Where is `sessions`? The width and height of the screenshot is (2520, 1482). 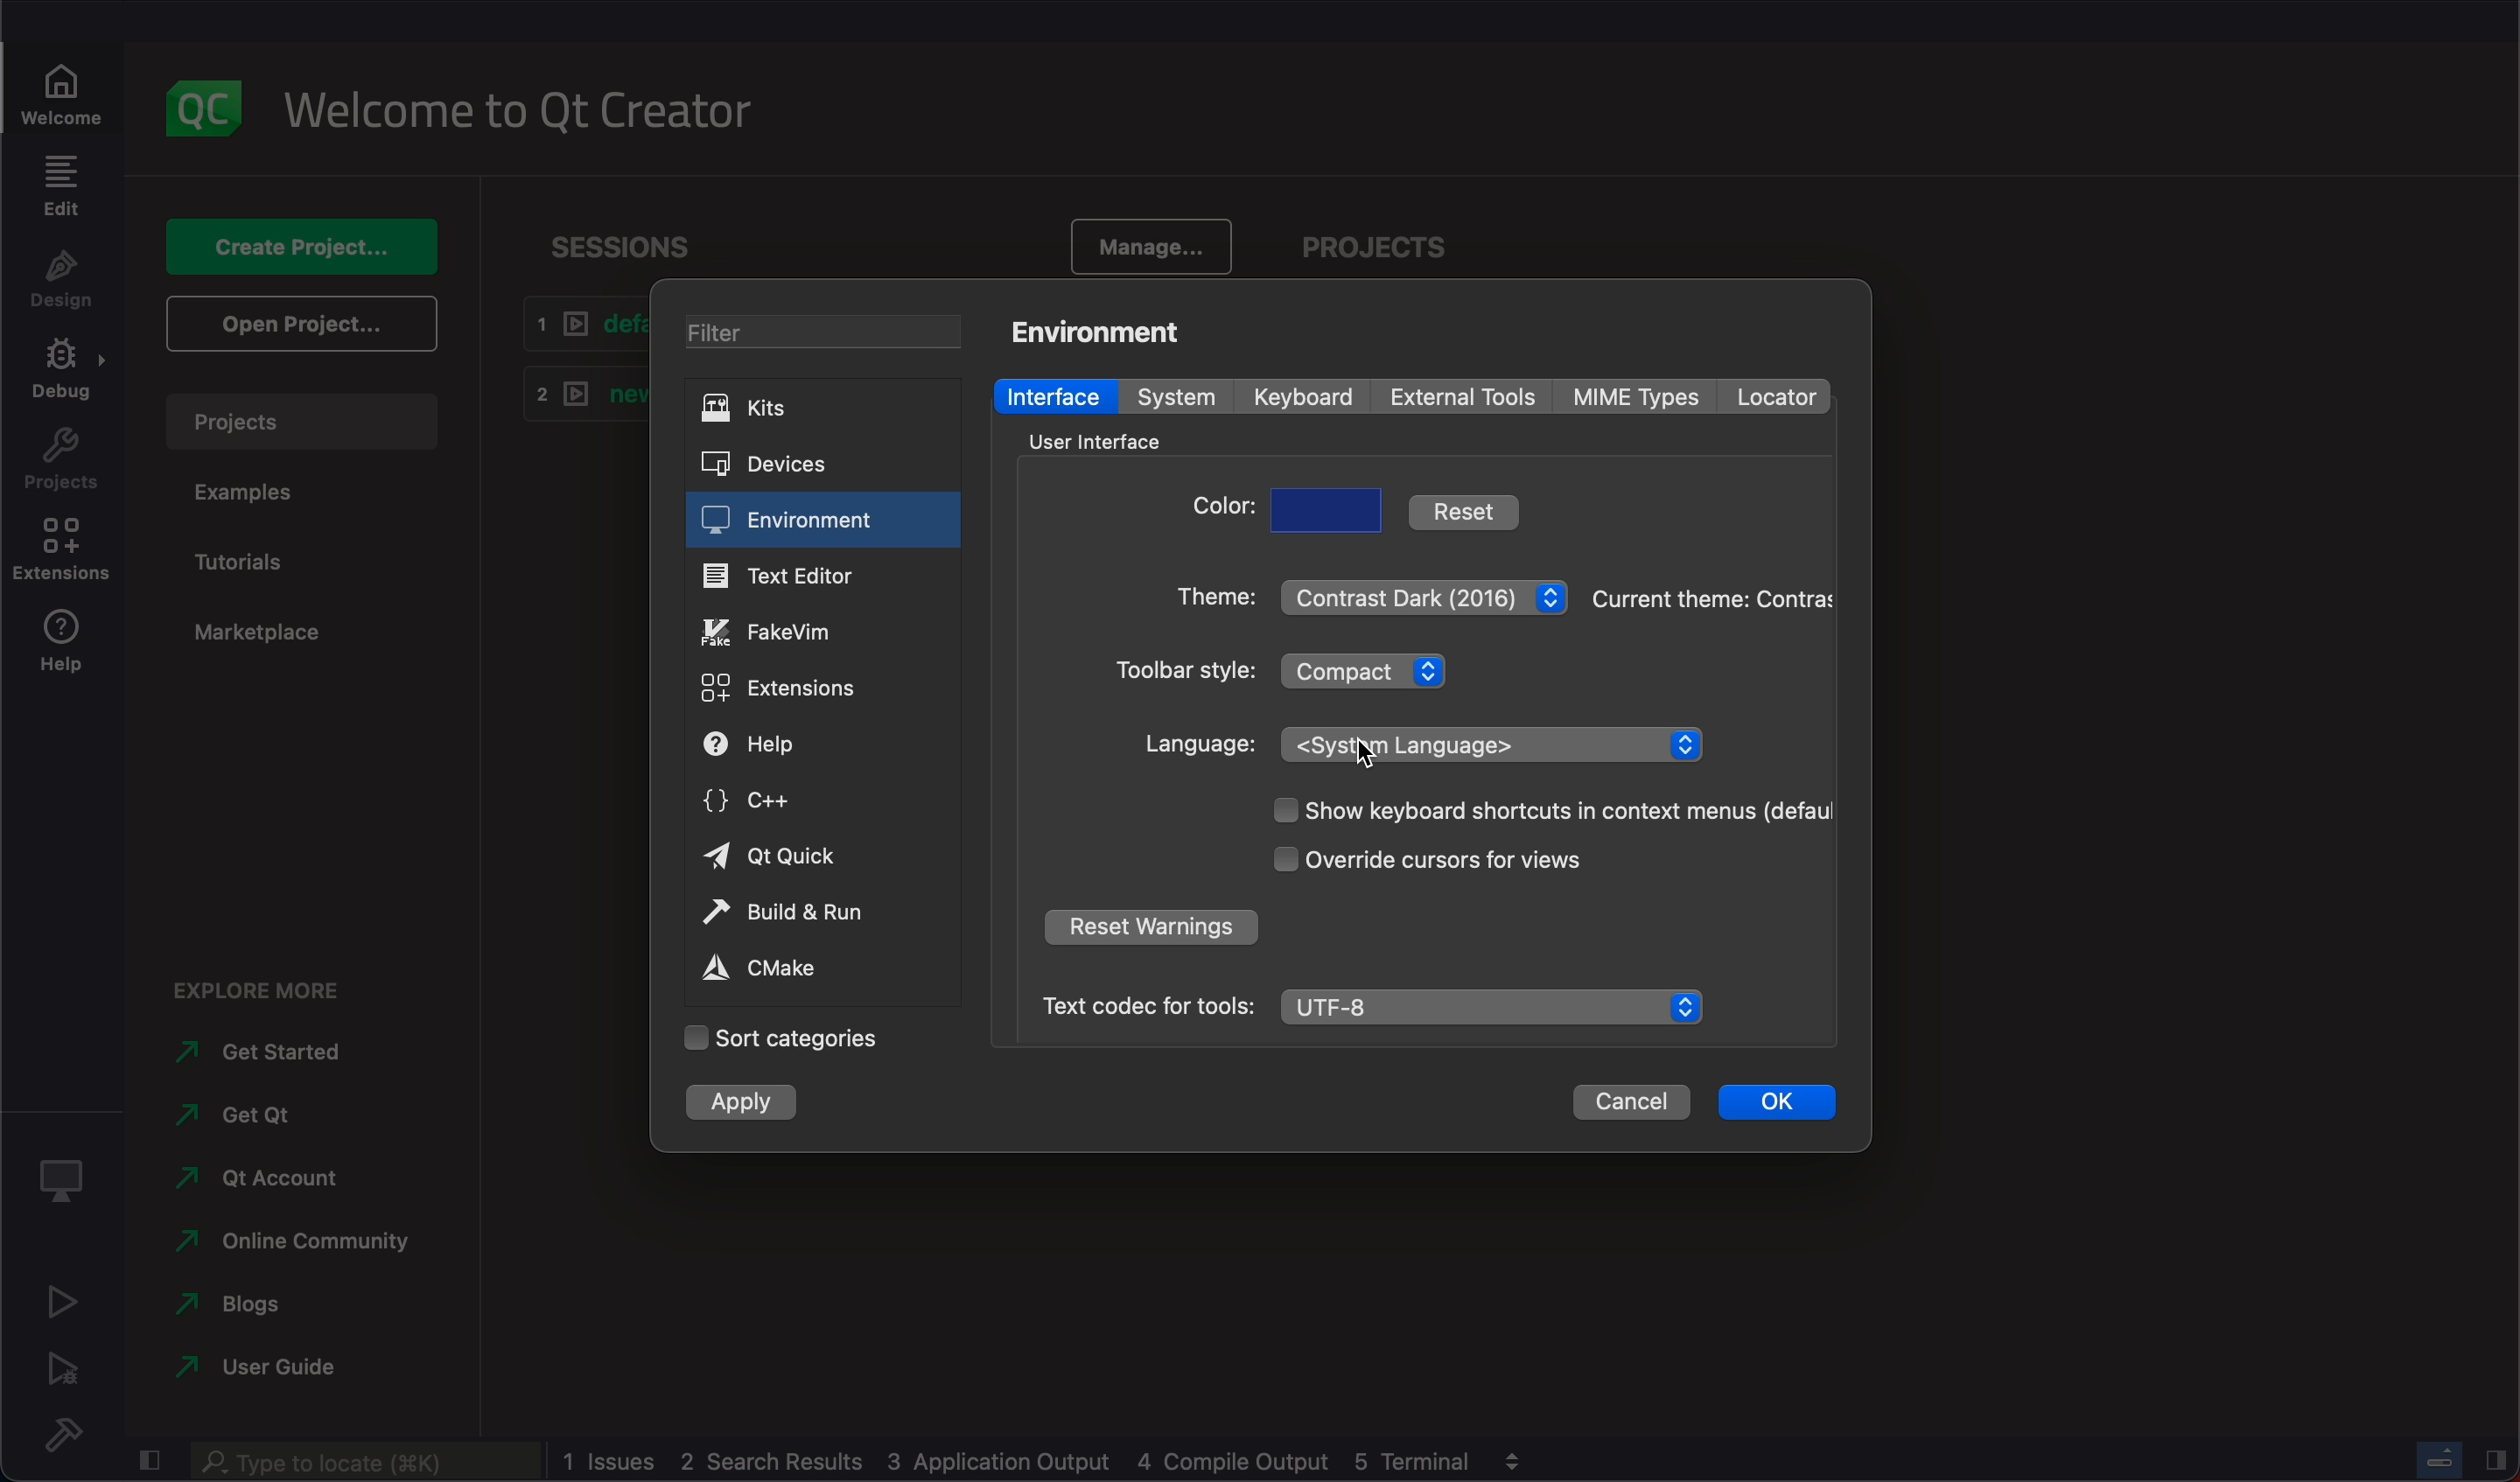 sessions is located at coordinates (646, 241).